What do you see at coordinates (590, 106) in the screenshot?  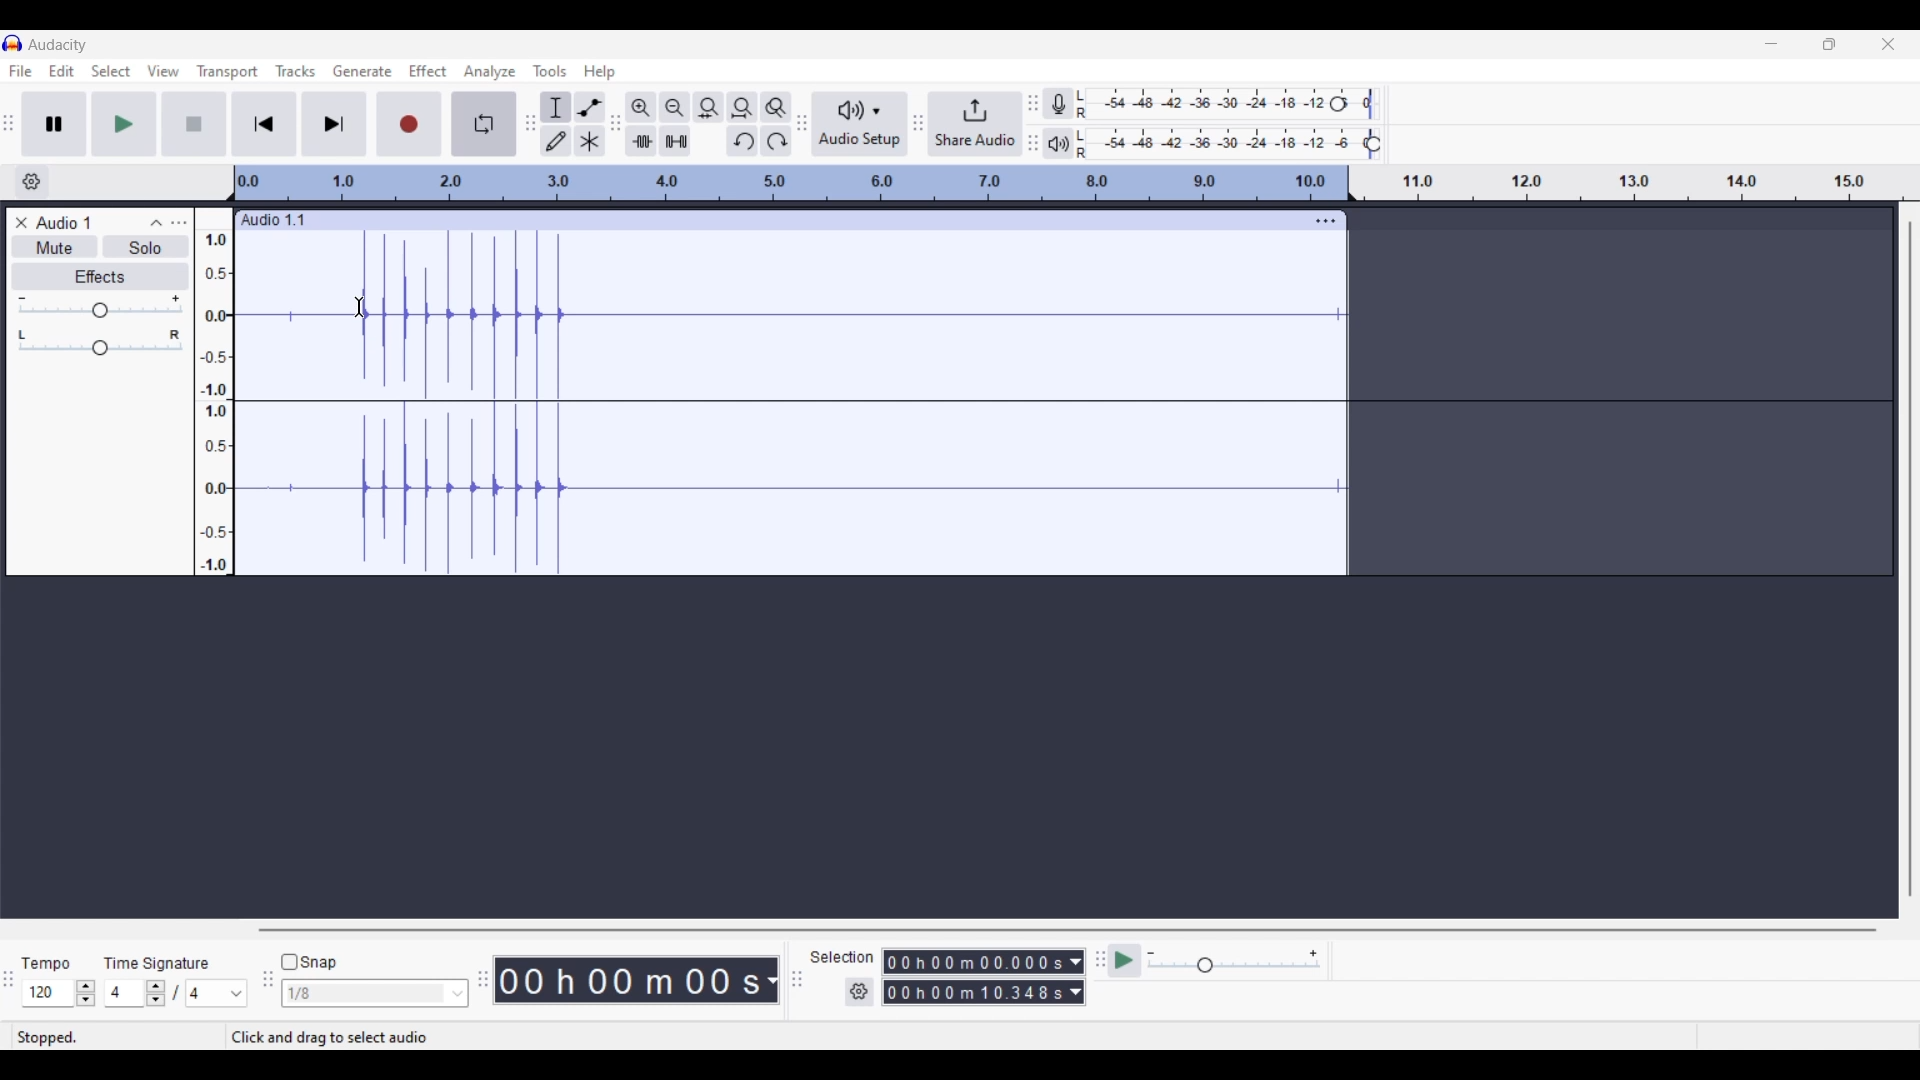 I see `Envelop tool` at bounding box center [590, 106].